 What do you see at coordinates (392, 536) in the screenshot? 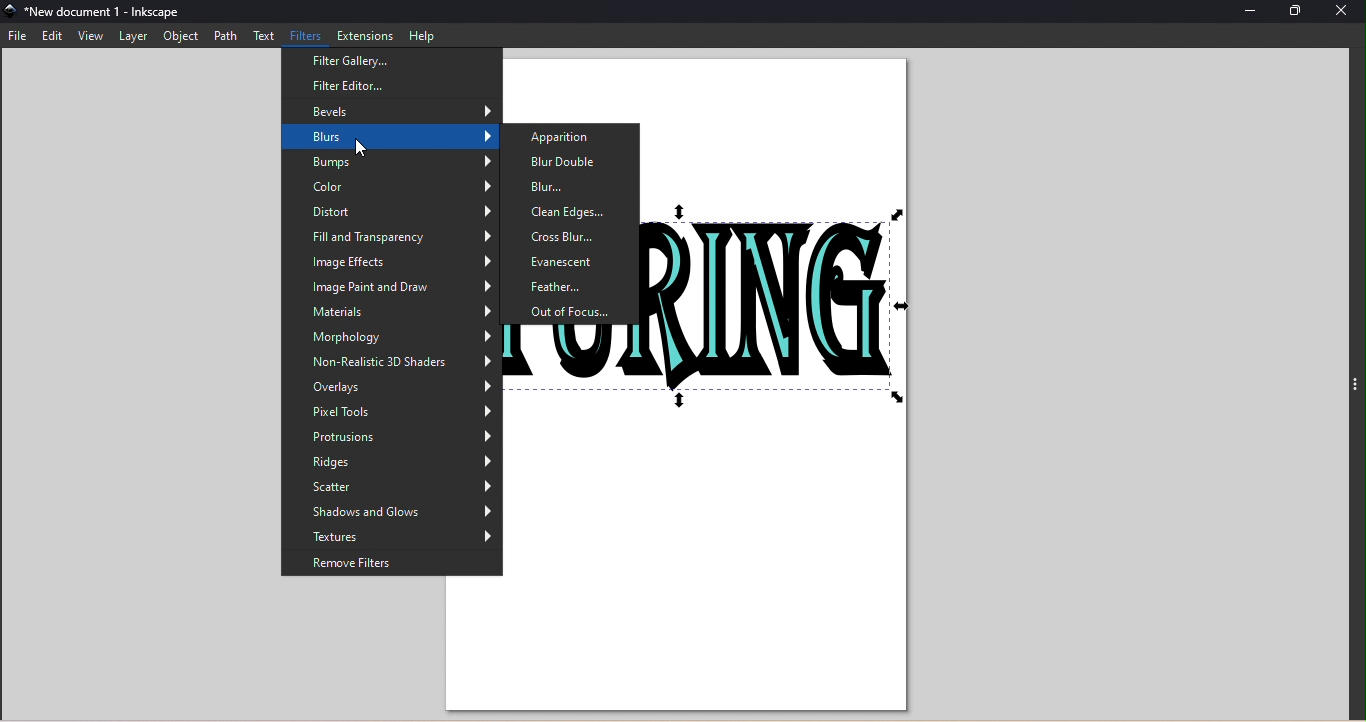
I see `Textures` at bounding box center [392, 536].